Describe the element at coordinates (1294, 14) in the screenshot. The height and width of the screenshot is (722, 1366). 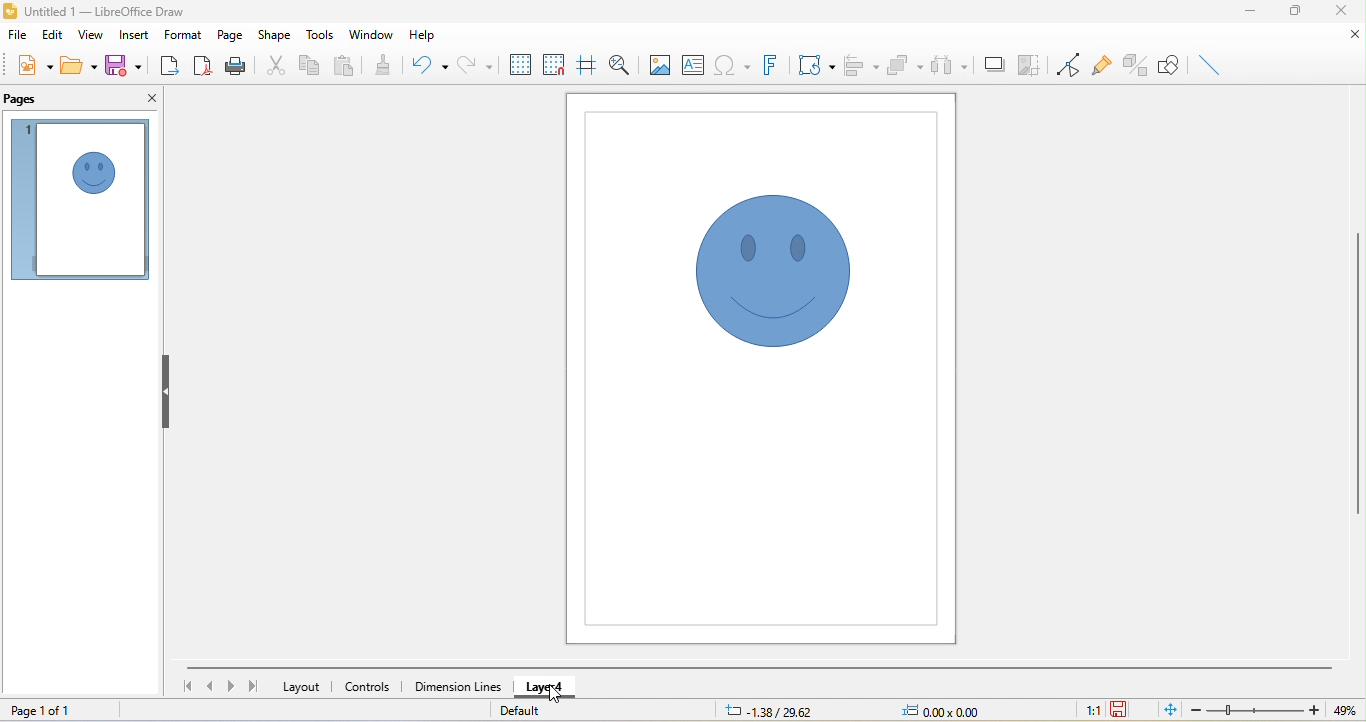
I see `maximize` at that location.